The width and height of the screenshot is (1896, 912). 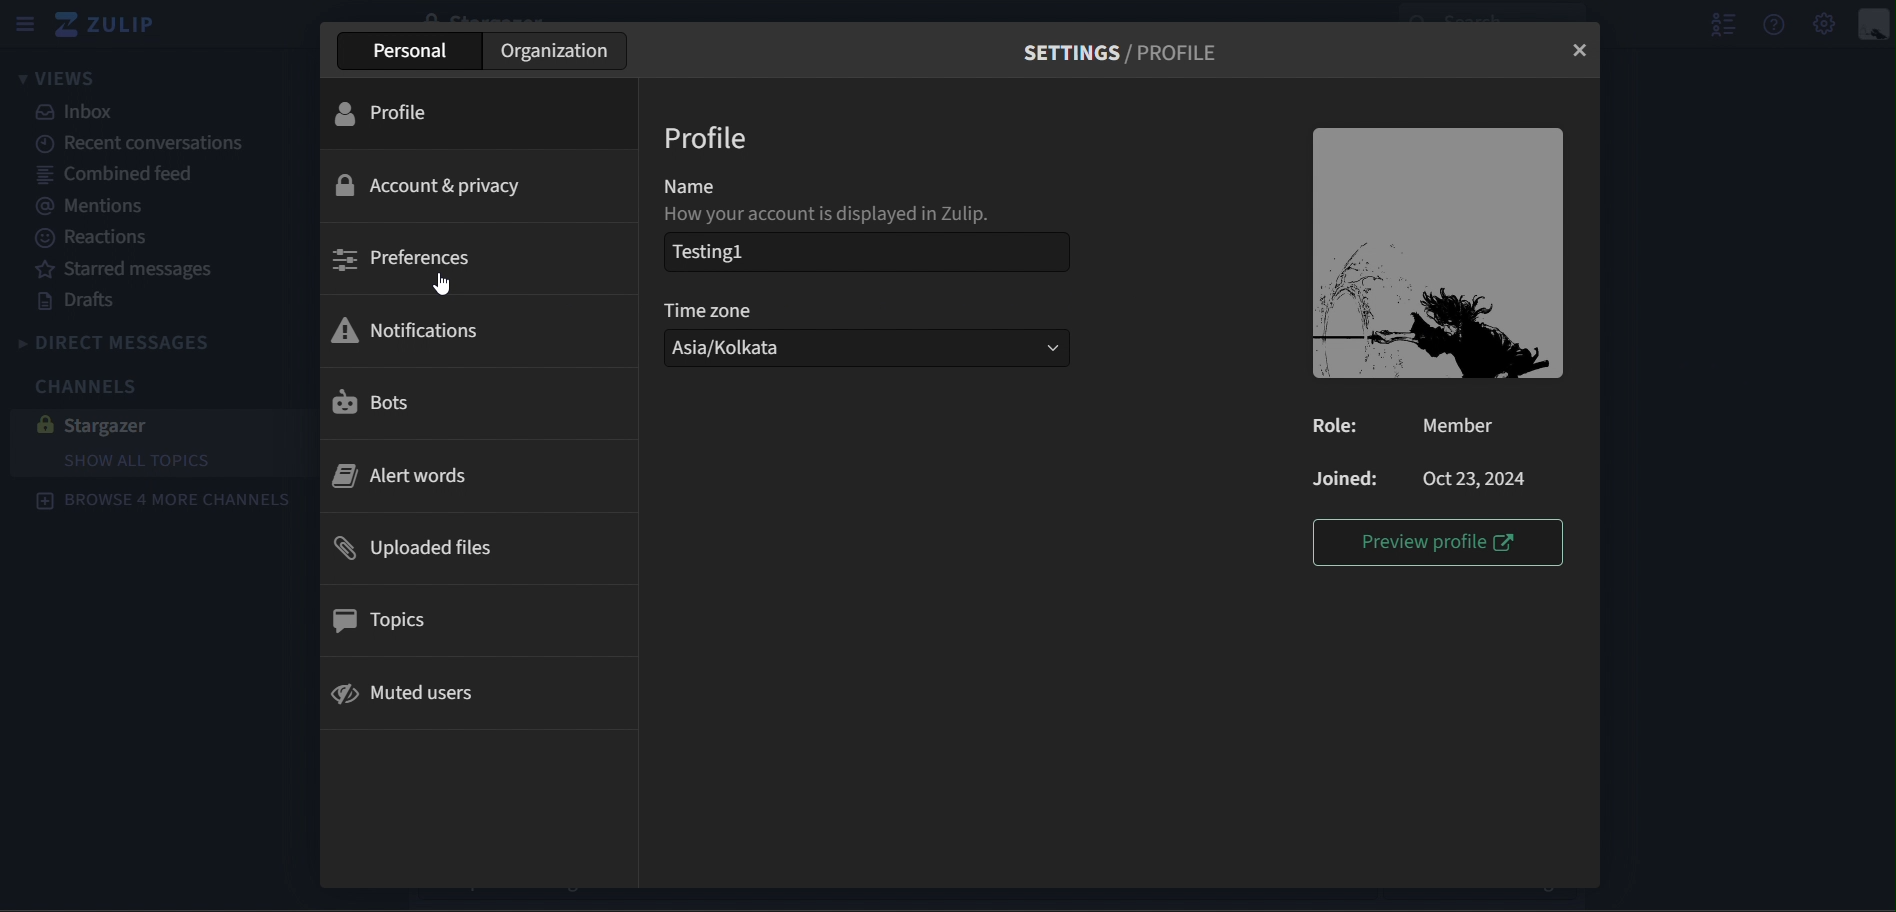 What do you see at coordinates (118, 176) in the screenshot?
I see `combined feed` at bounding box center [118, 176].